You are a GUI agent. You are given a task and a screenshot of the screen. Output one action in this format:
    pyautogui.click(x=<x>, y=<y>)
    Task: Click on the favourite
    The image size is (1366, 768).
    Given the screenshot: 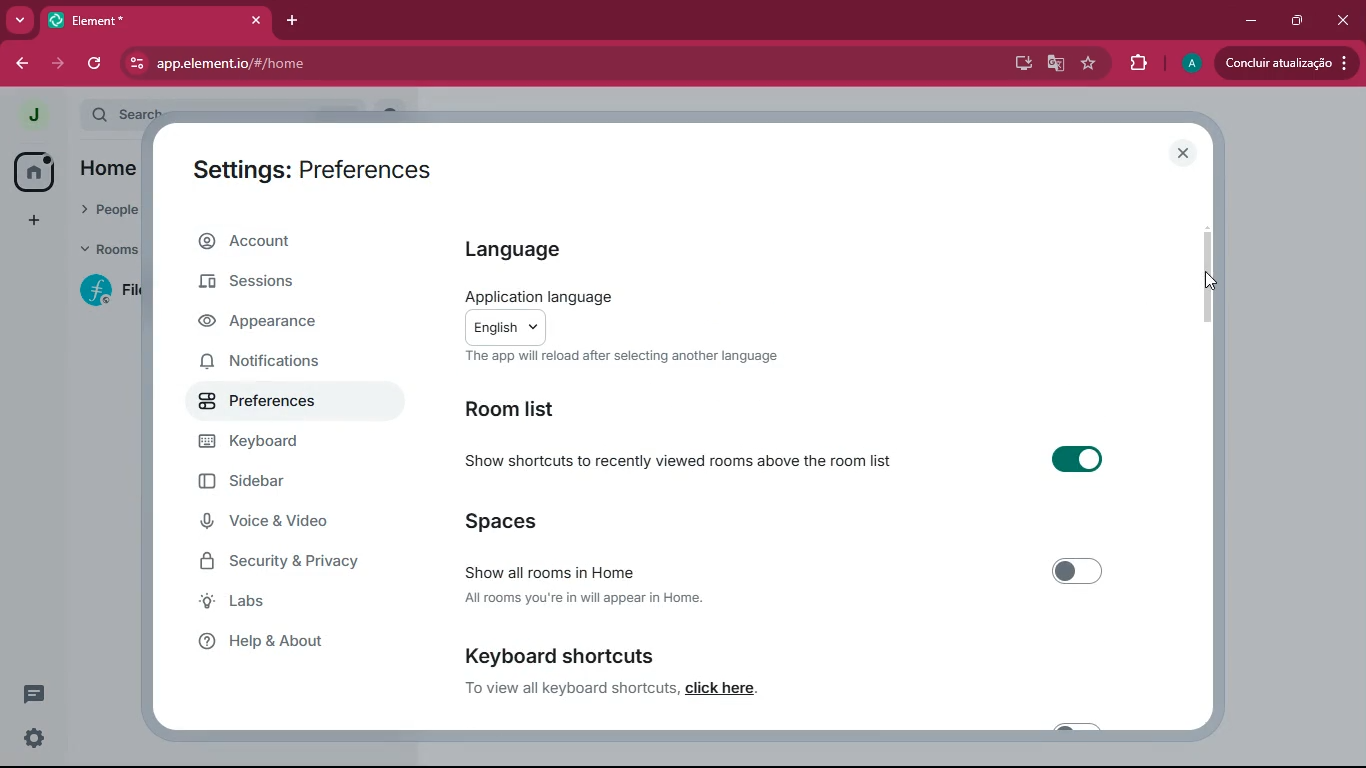 What is the action you would take?
    pyautogui.click(x=1091, y=63)
    